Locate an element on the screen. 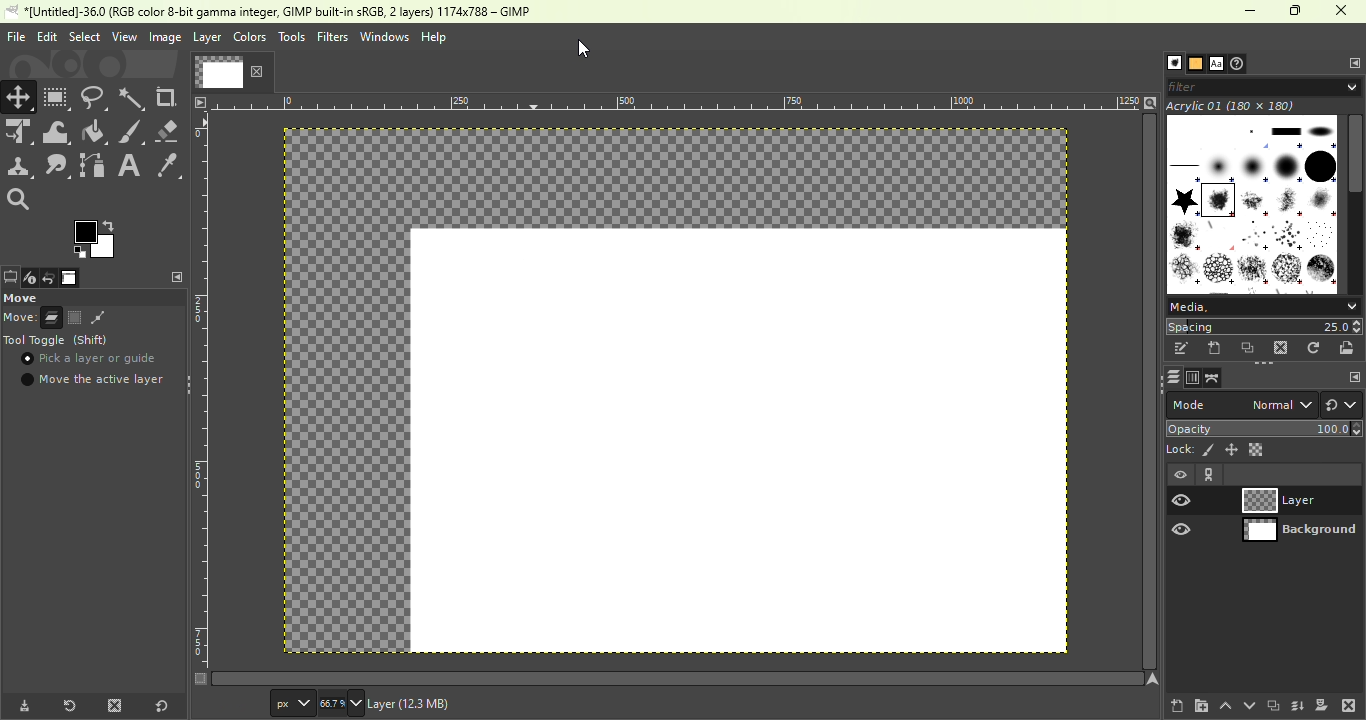  Eraser tool is located at coordinates (169, 131).